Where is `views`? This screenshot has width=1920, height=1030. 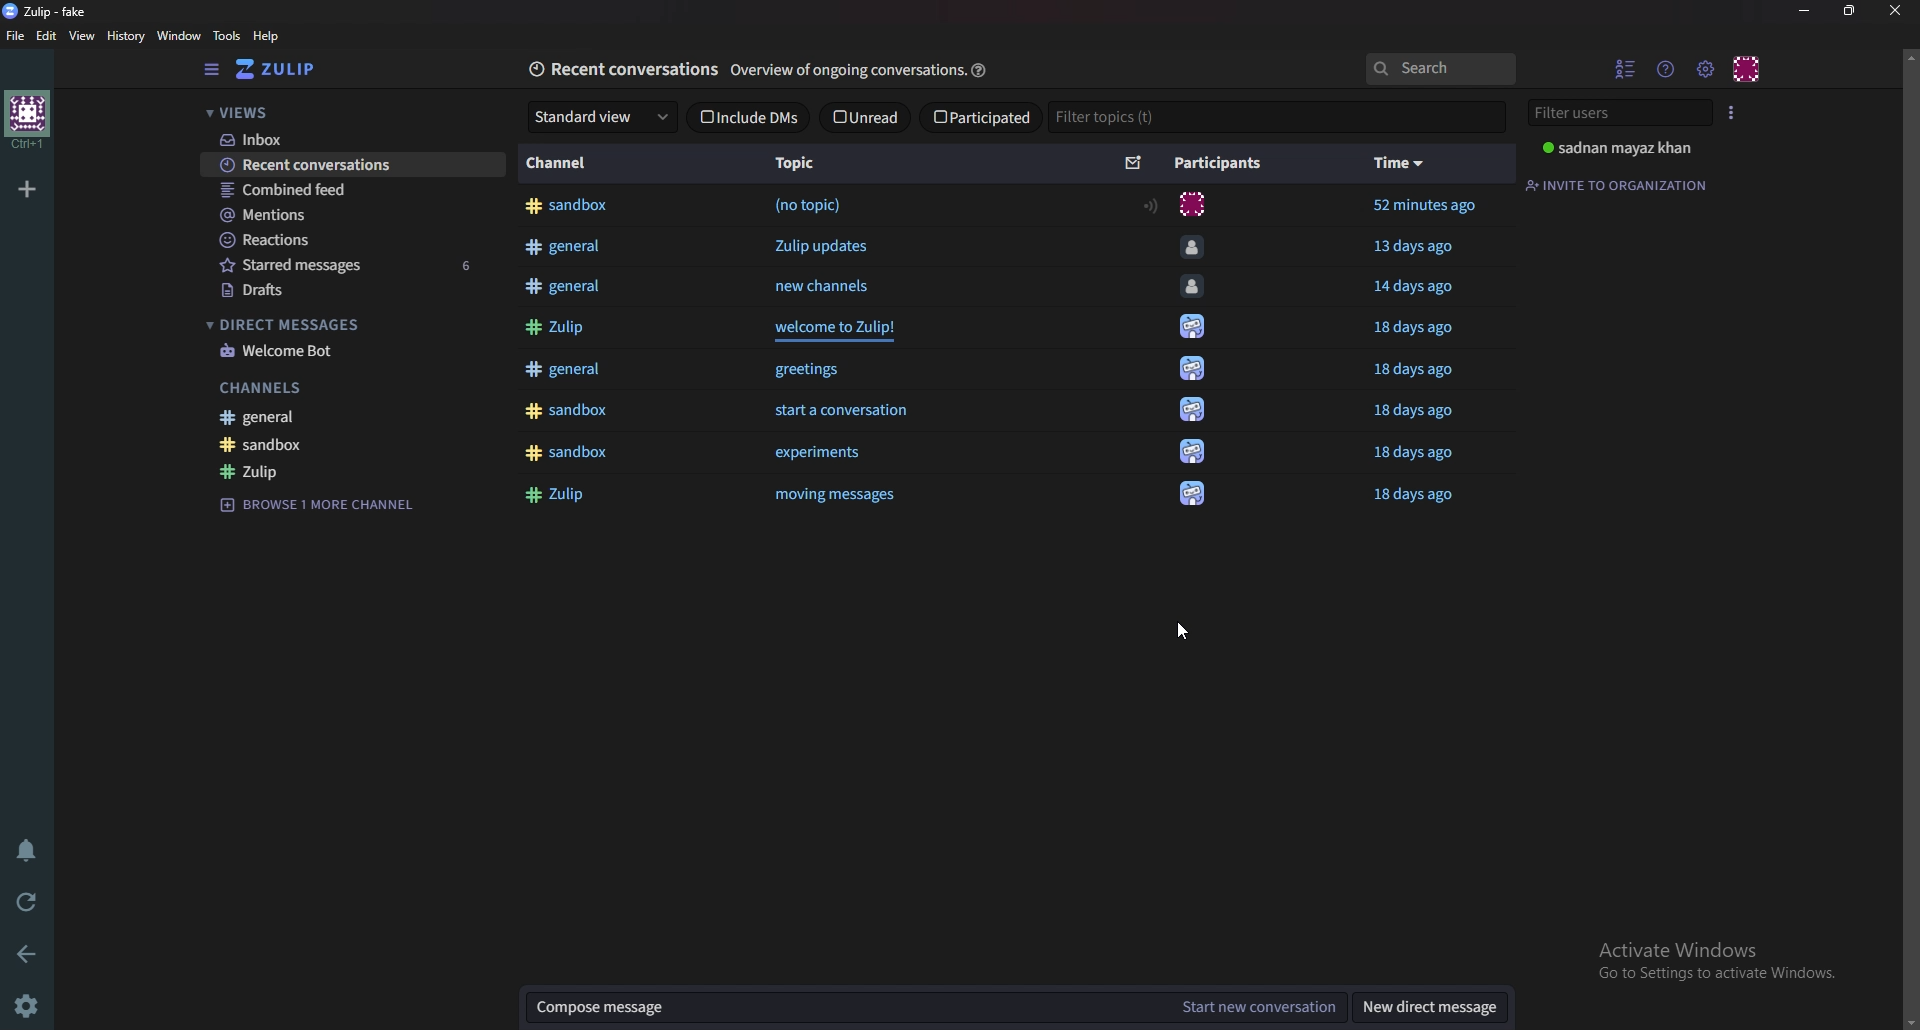
views is located at coordinates (343, 112).